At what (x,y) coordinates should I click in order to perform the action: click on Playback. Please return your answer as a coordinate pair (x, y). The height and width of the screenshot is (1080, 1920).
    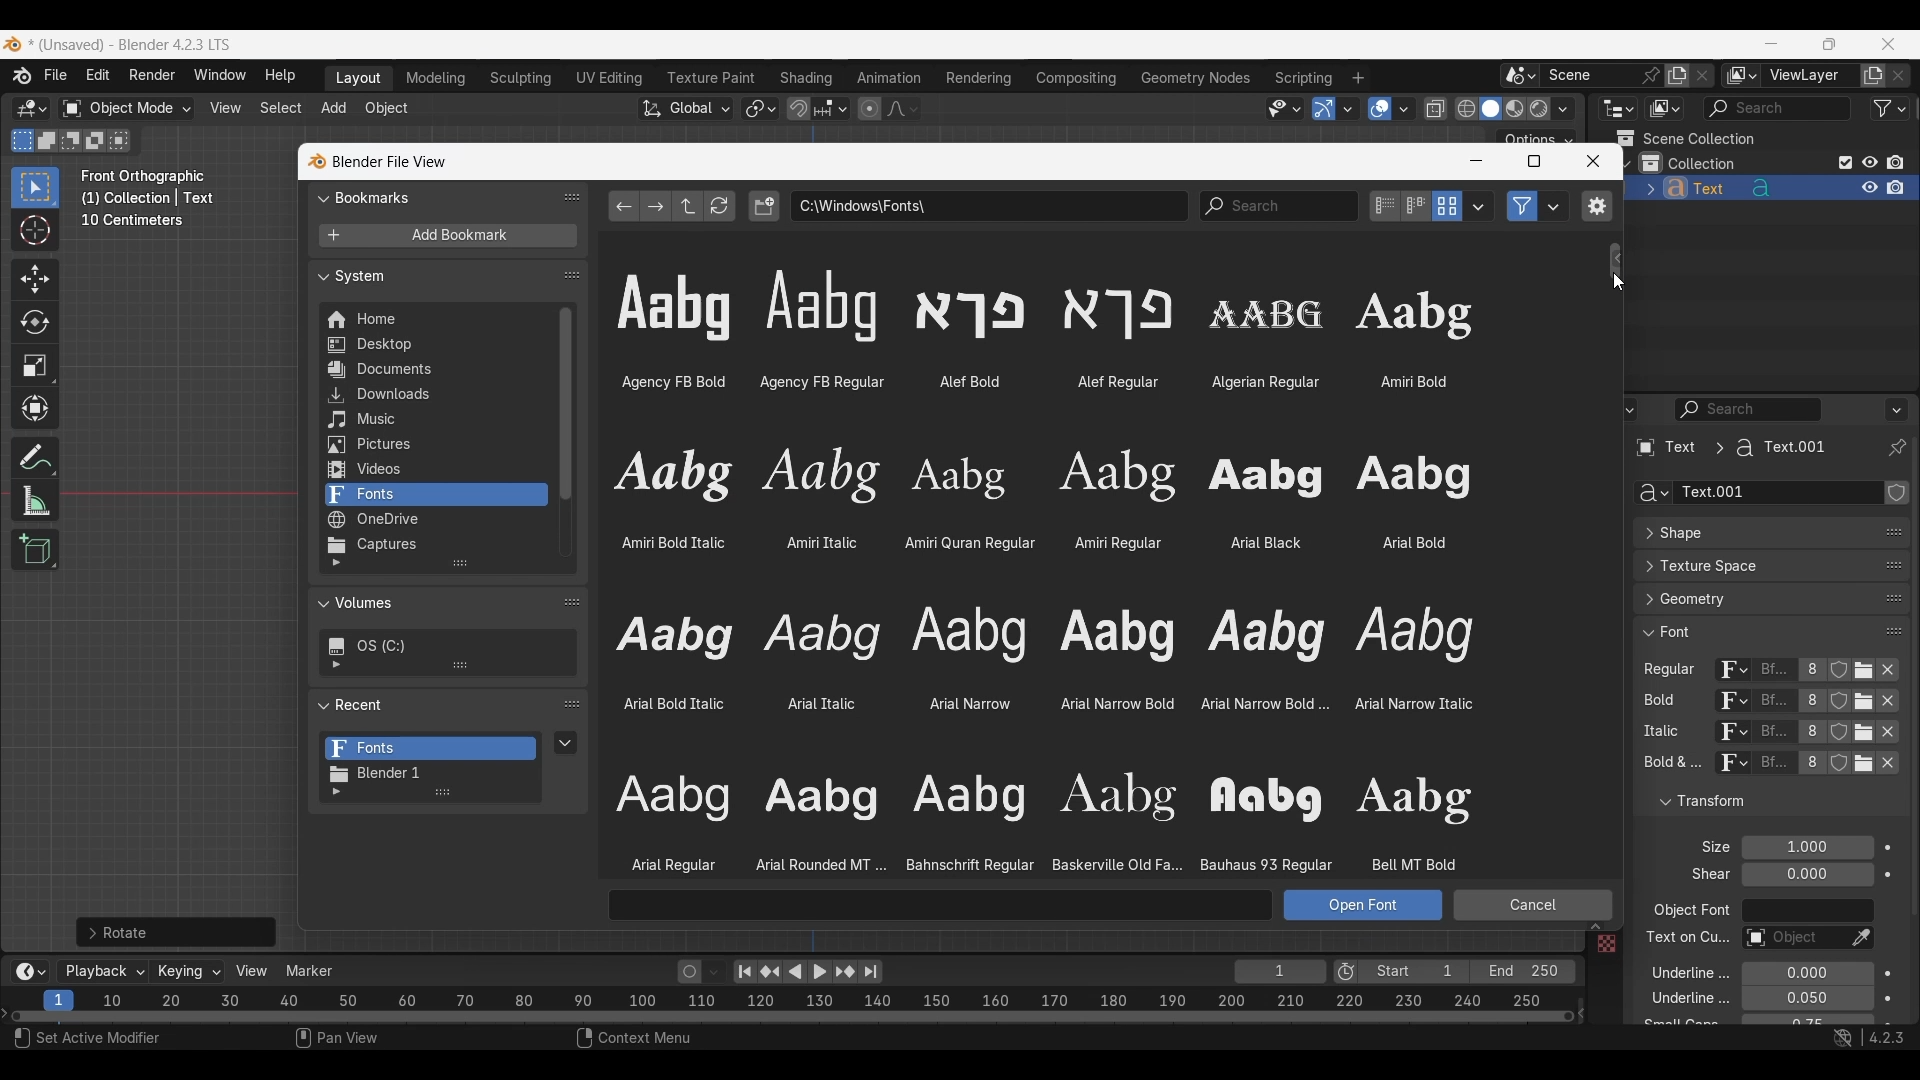
    Looking at the image, I should click on (104, 972).